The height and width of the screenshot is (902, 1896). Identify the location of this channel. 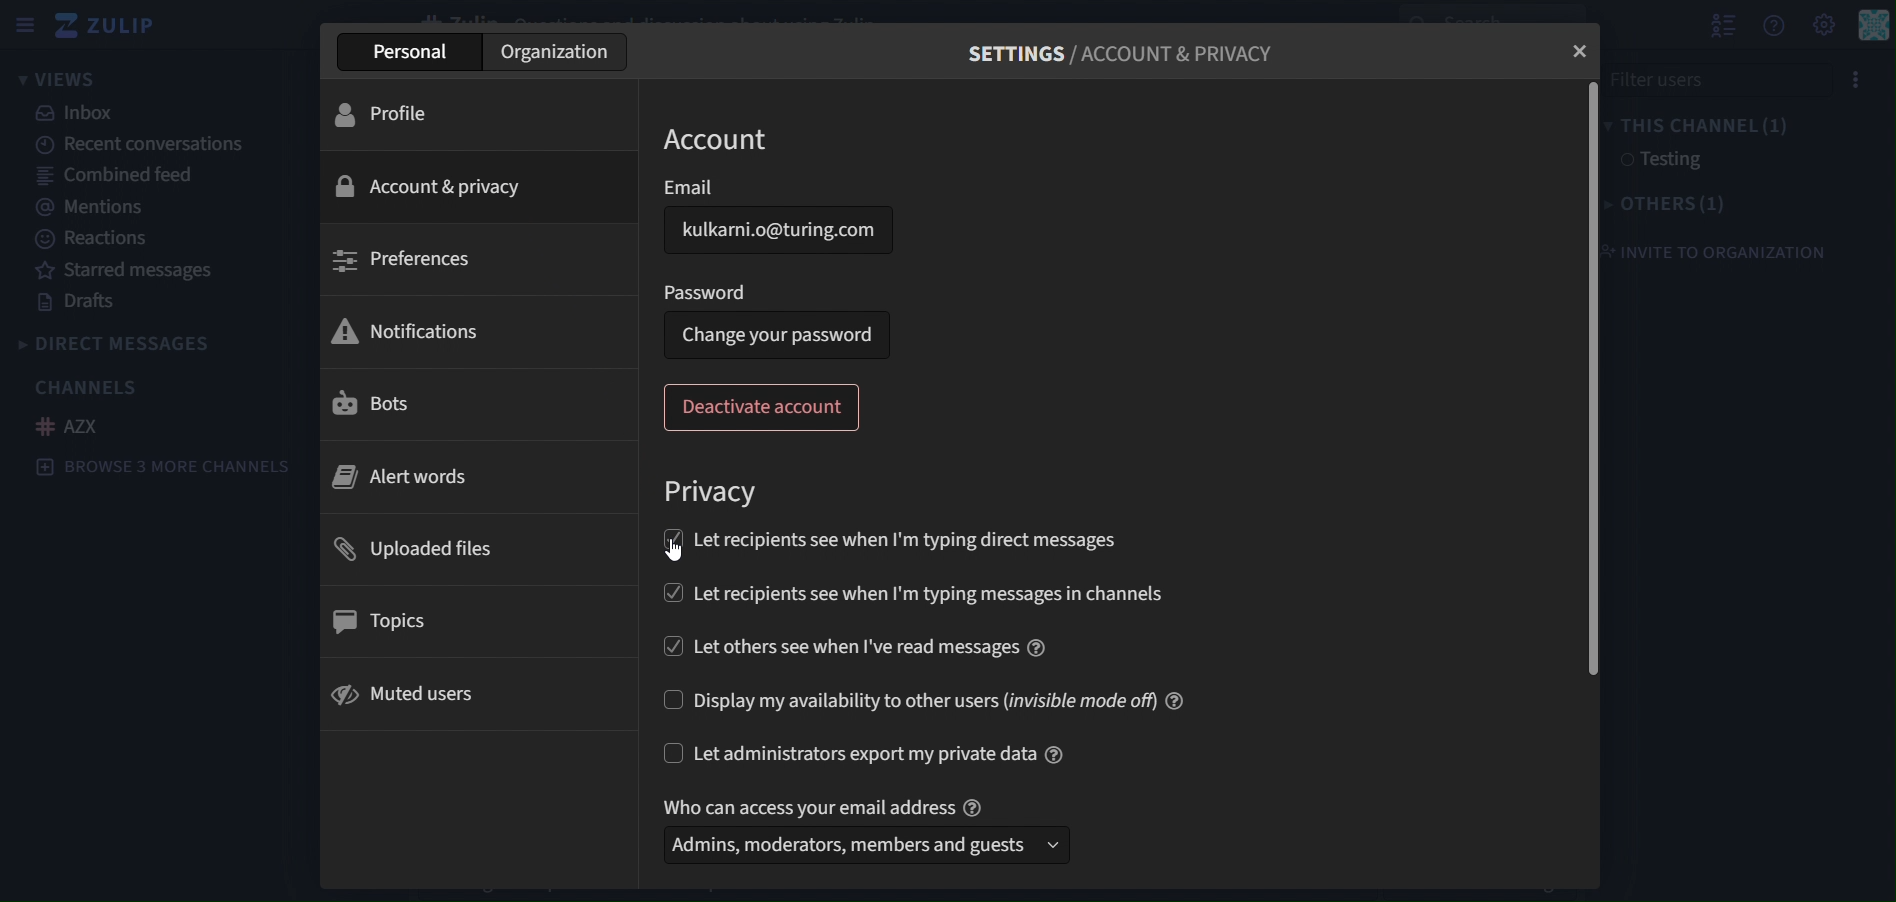
(1708, 128).